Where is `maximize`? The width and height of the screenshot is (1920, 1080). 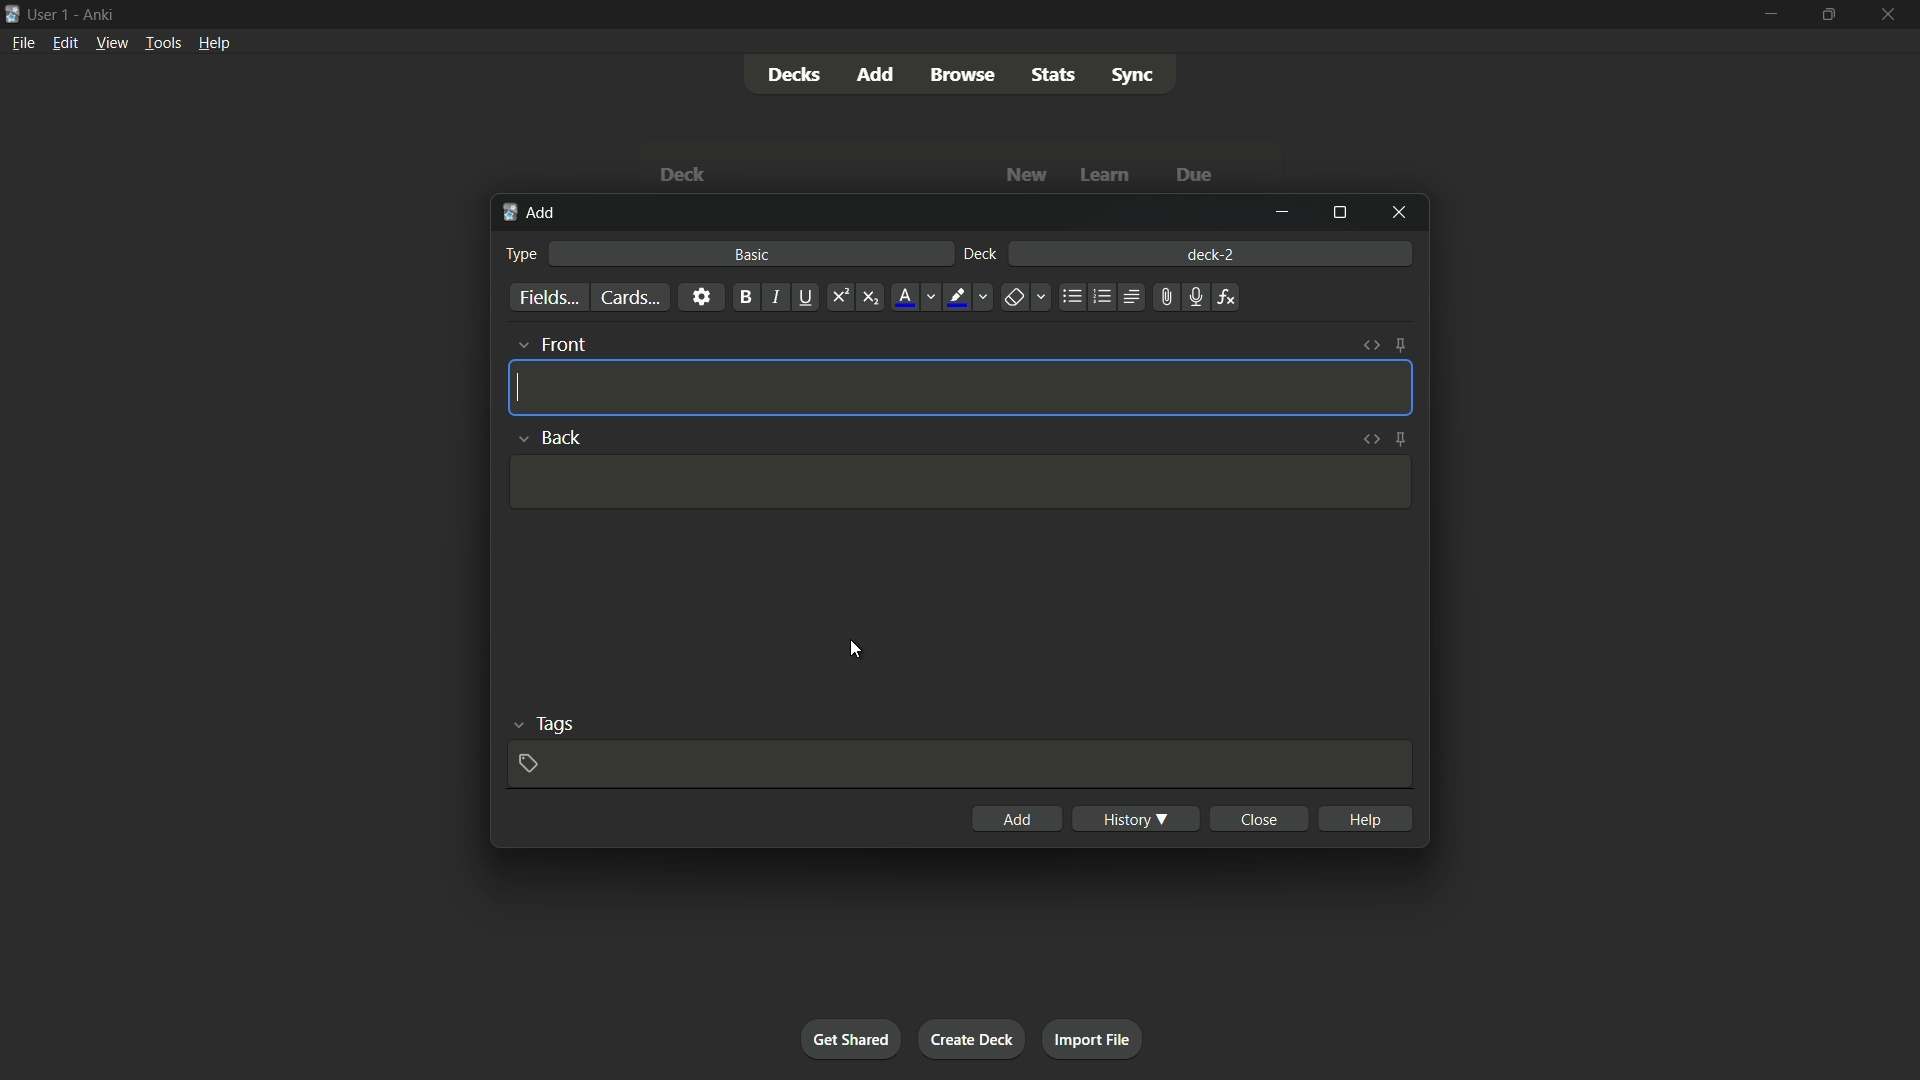
maximize is located at coordinates (1341, 211).